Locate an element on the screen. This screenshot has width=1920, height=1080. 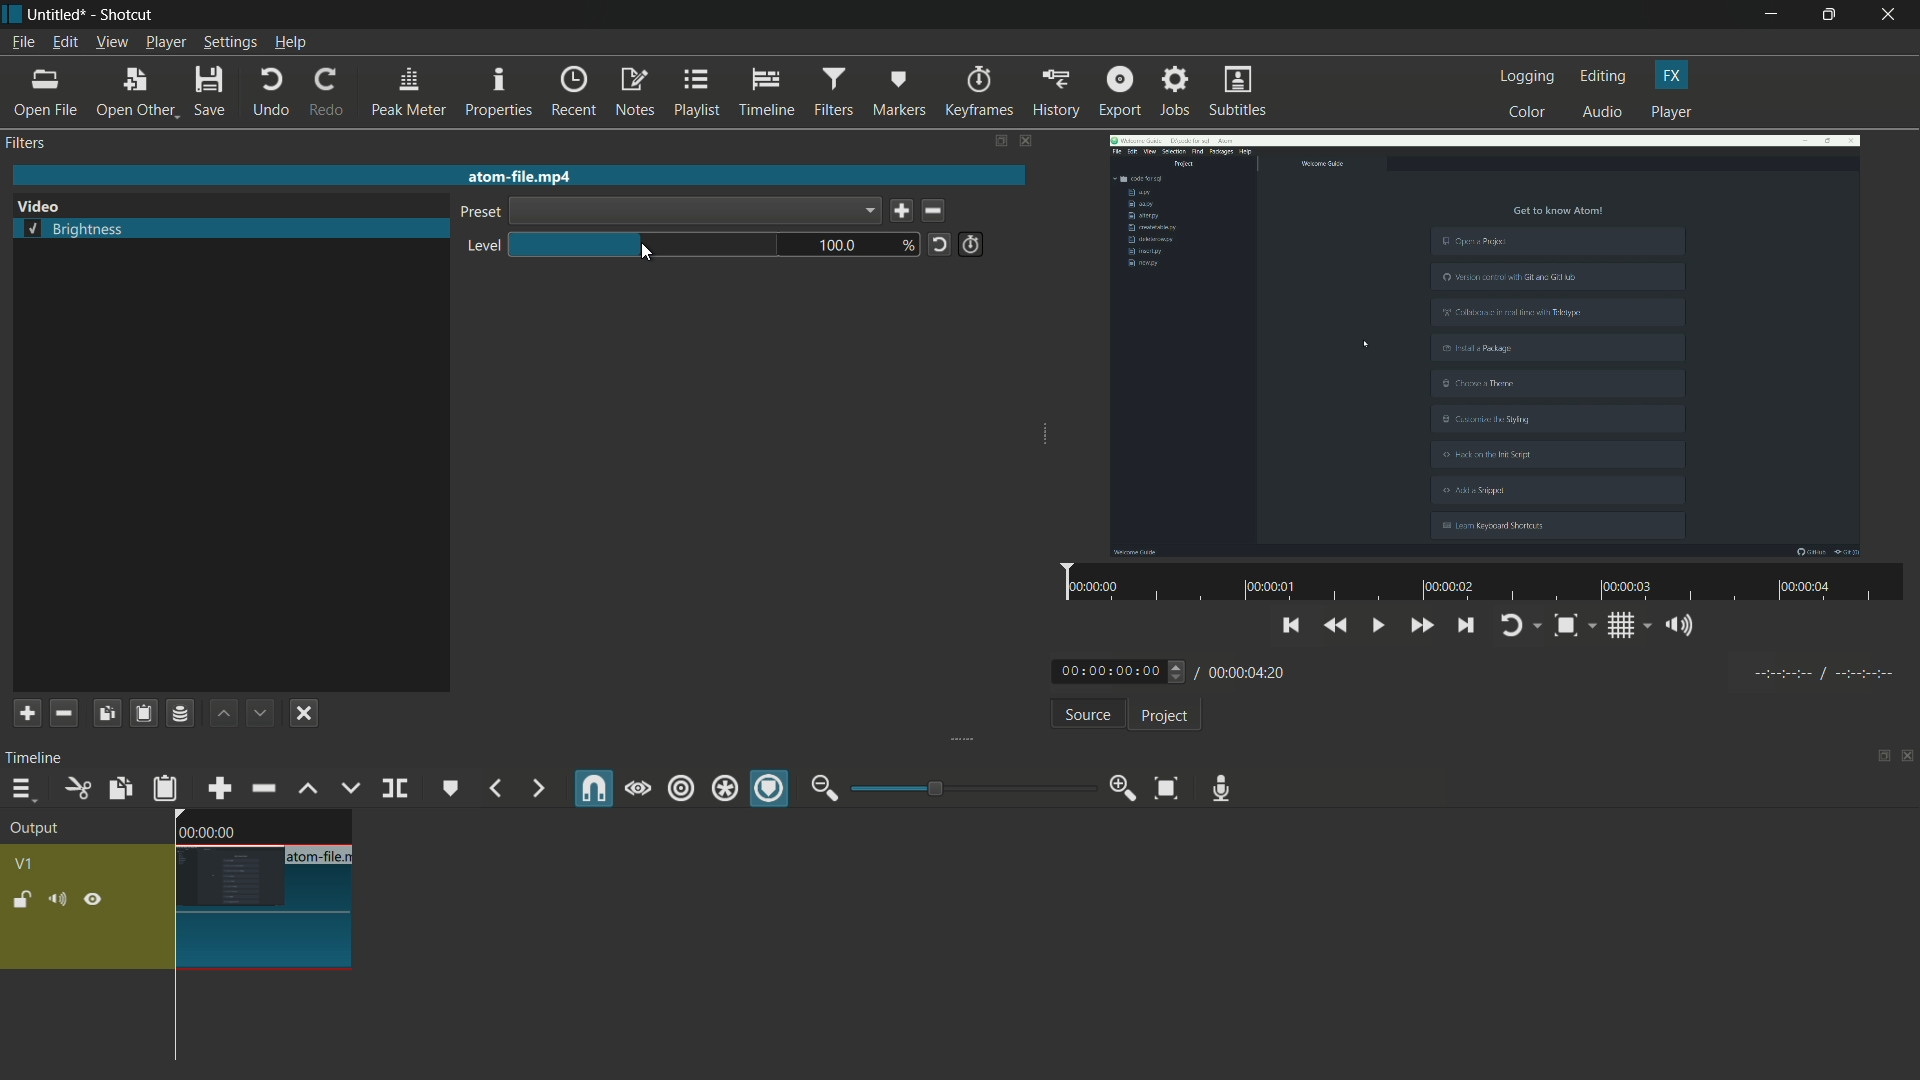
zoom timeline to fit is located at coordinates (1166, 787).